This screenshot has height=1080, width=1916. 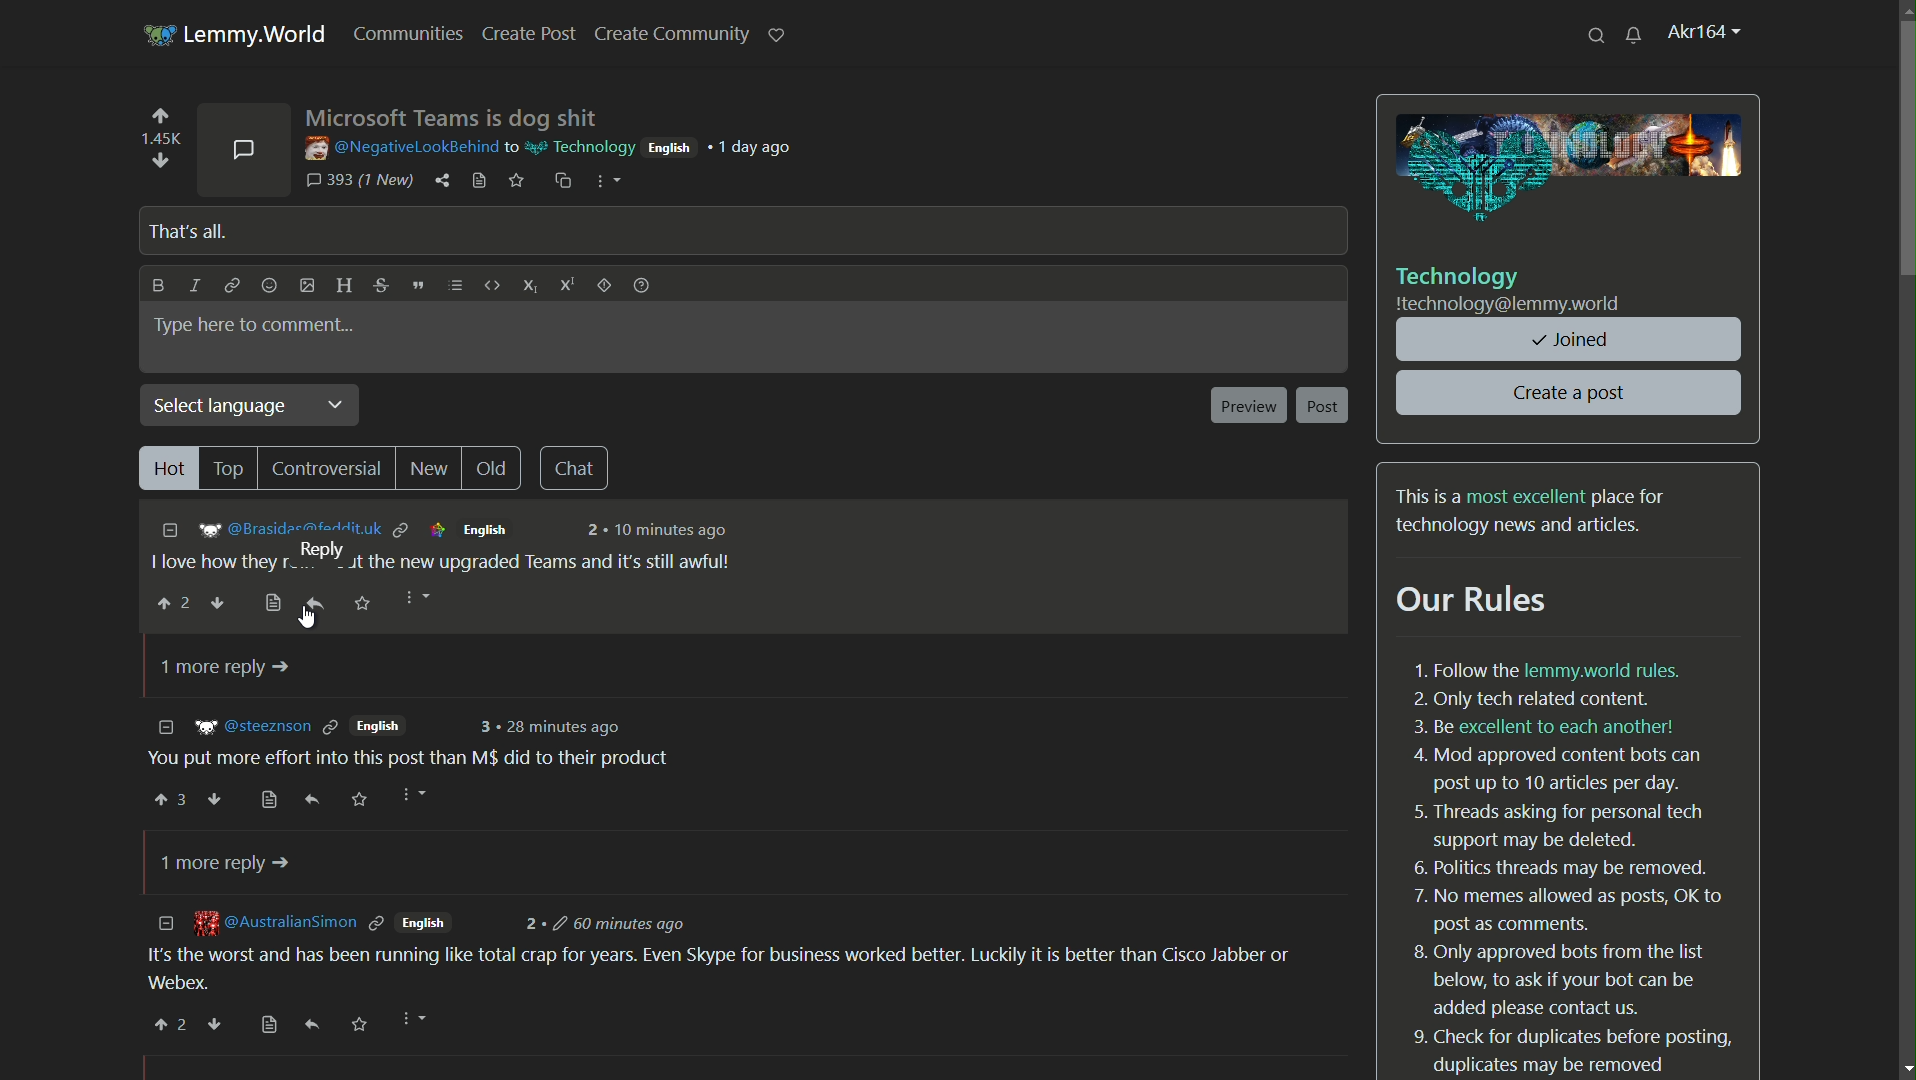 What do you see at coordinates (219, 605) in the screenshot?
I see `downvote` at bounding box center [219, 605].